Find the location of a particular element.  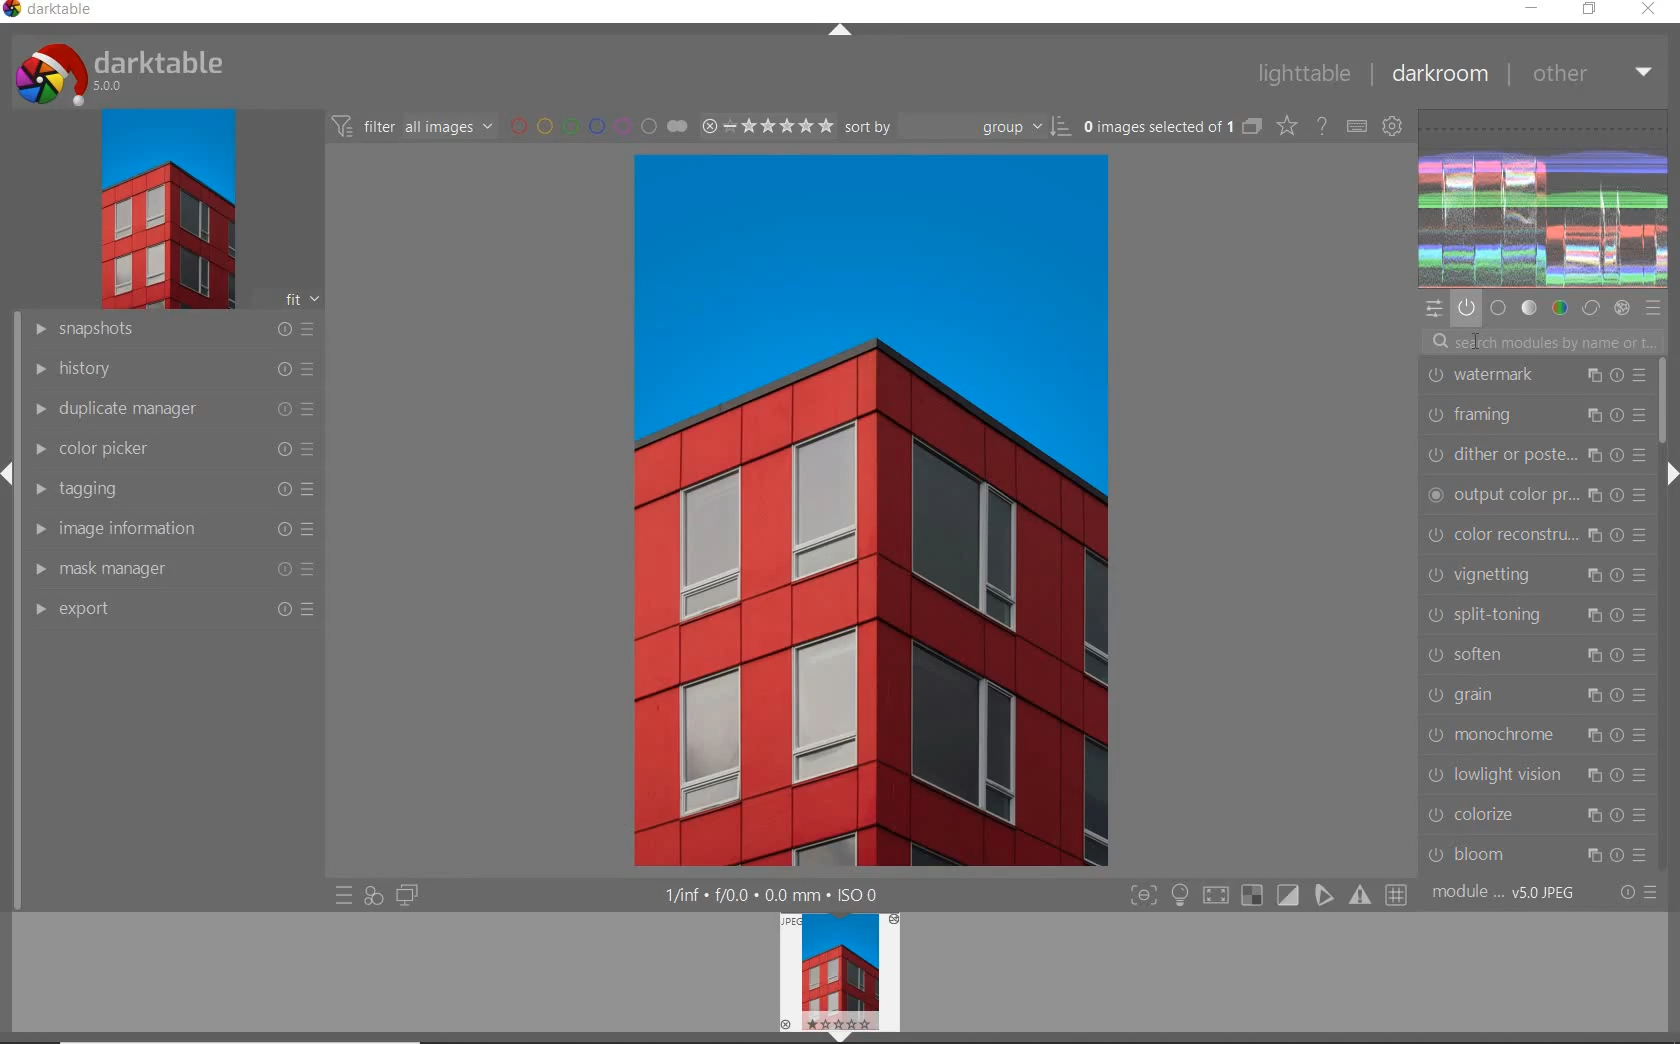

quick access to preset is located at coordinates (344, 896).